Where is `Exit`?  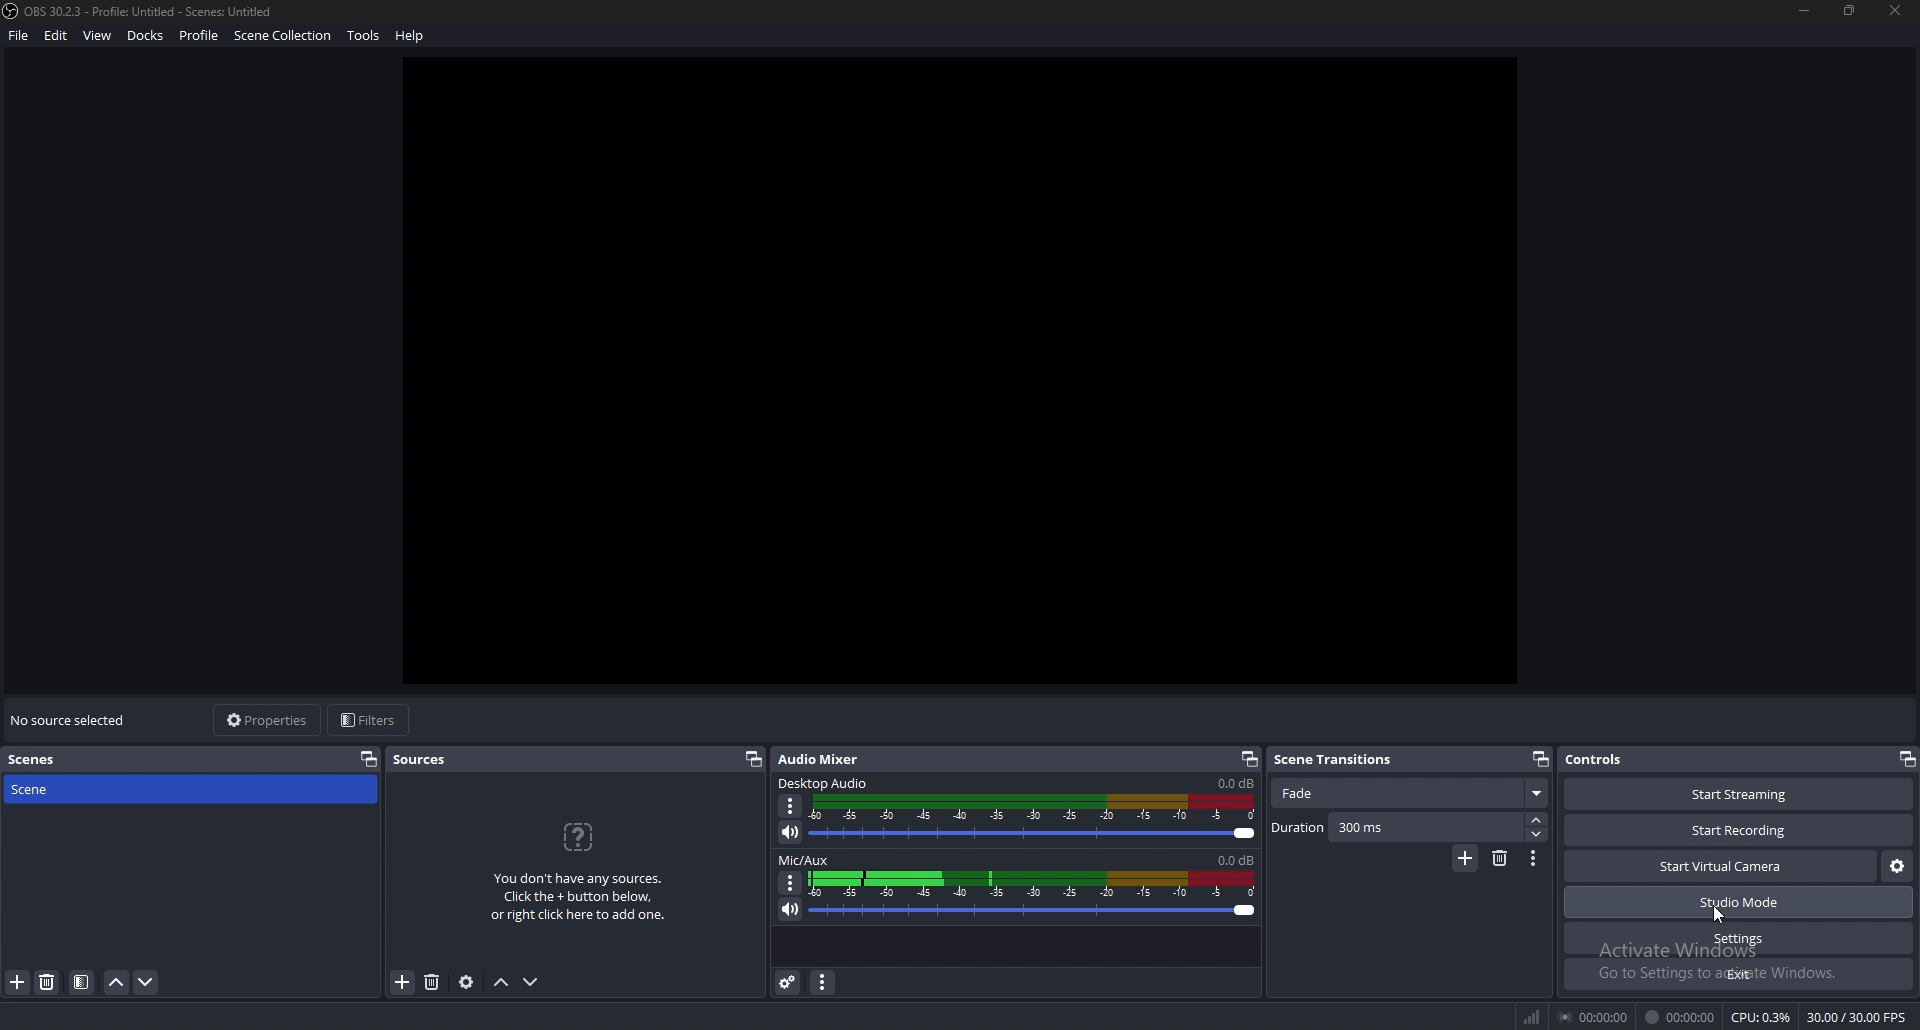 Exit is located at coordinates (1738, 974).